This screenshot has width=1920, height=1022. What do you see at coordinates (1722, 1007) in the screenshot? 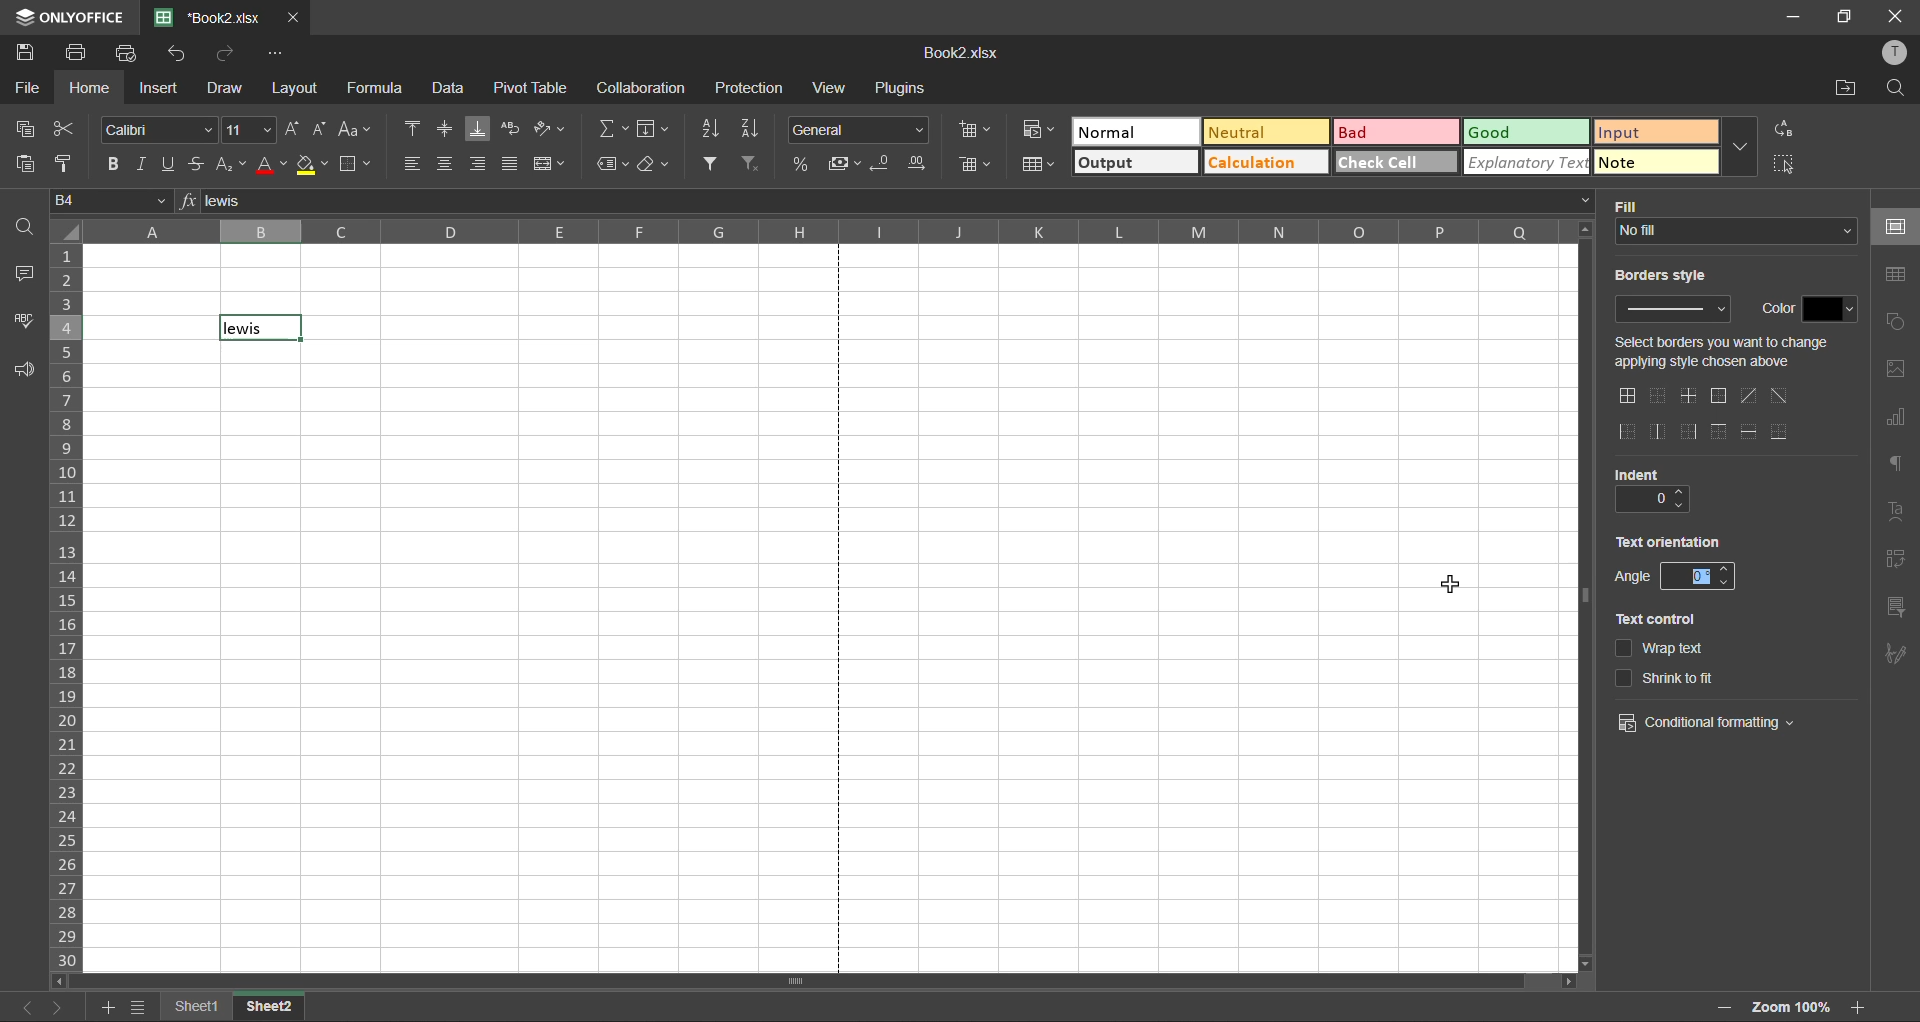
I see `zoom in` at bounding box center [1722, 1007].